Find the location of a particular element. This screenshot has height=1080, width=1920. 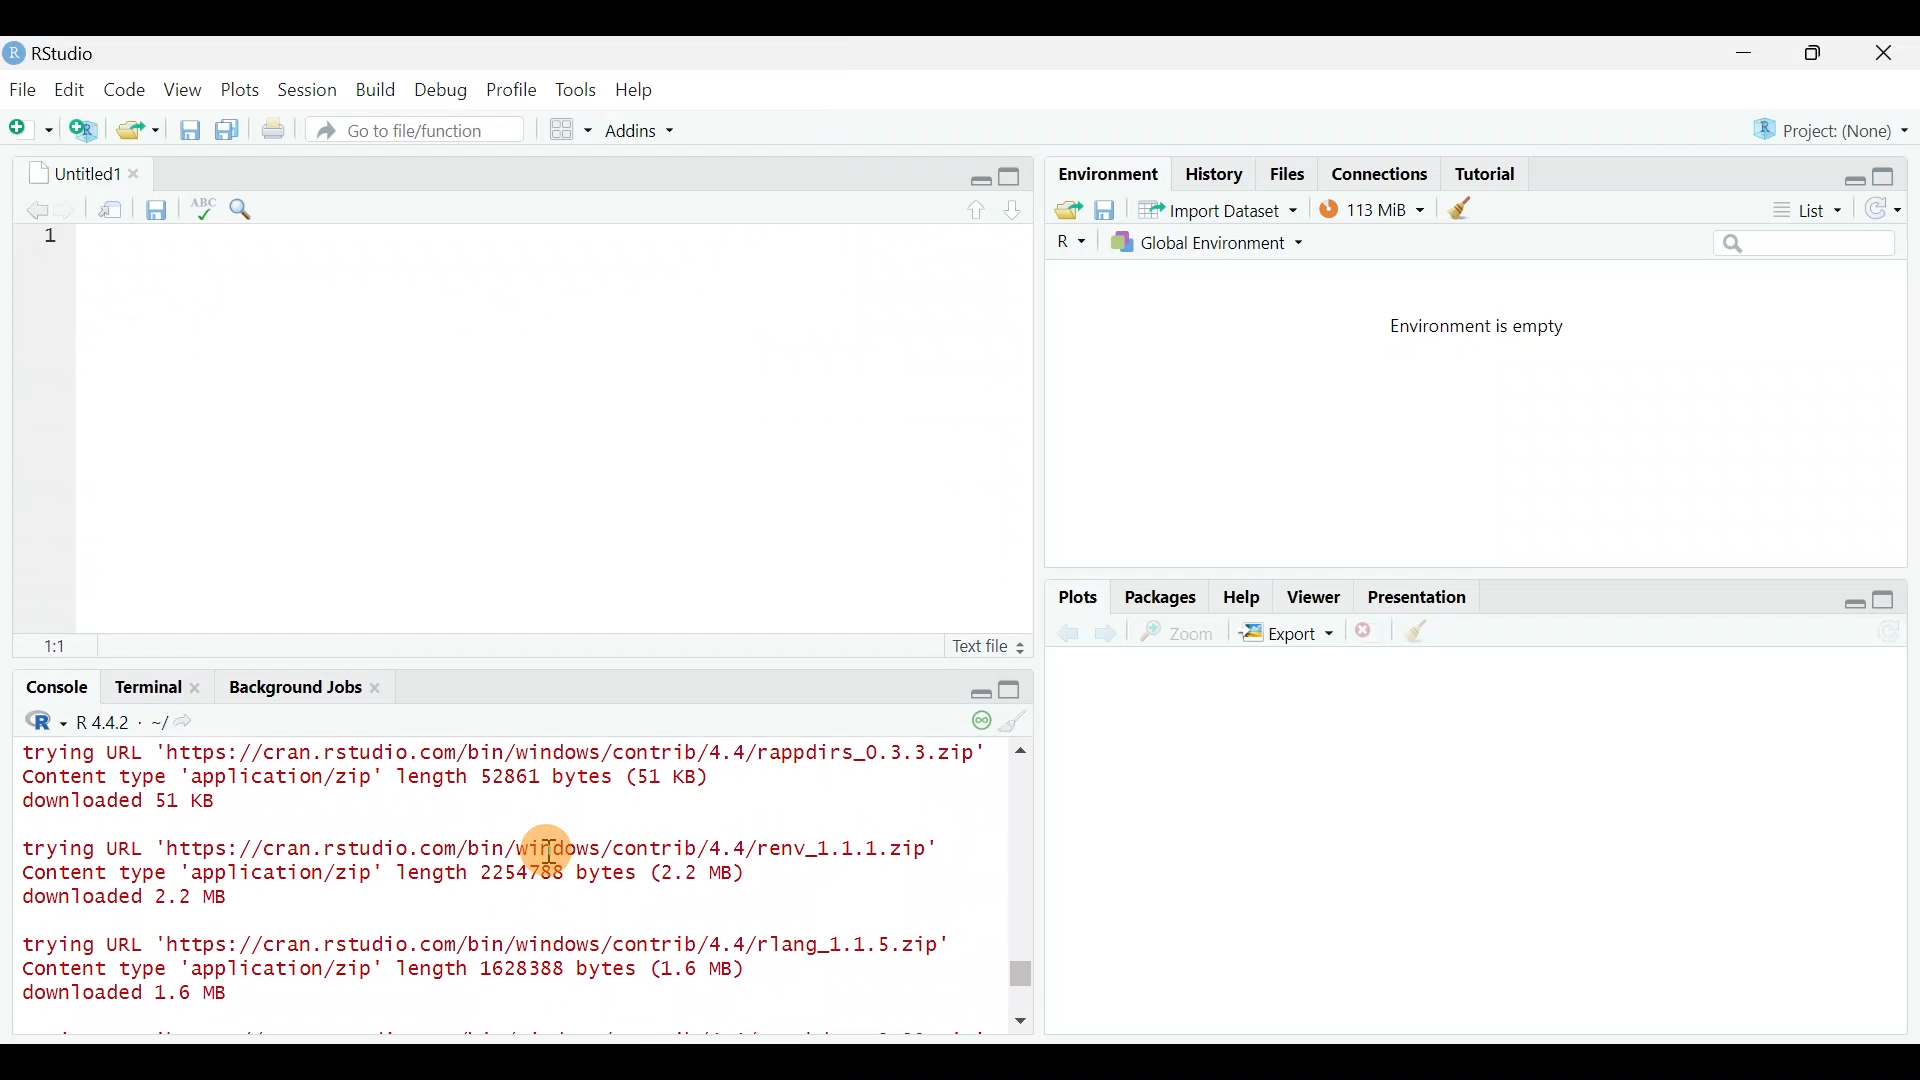

cursor is located at coordinates (545, 856).